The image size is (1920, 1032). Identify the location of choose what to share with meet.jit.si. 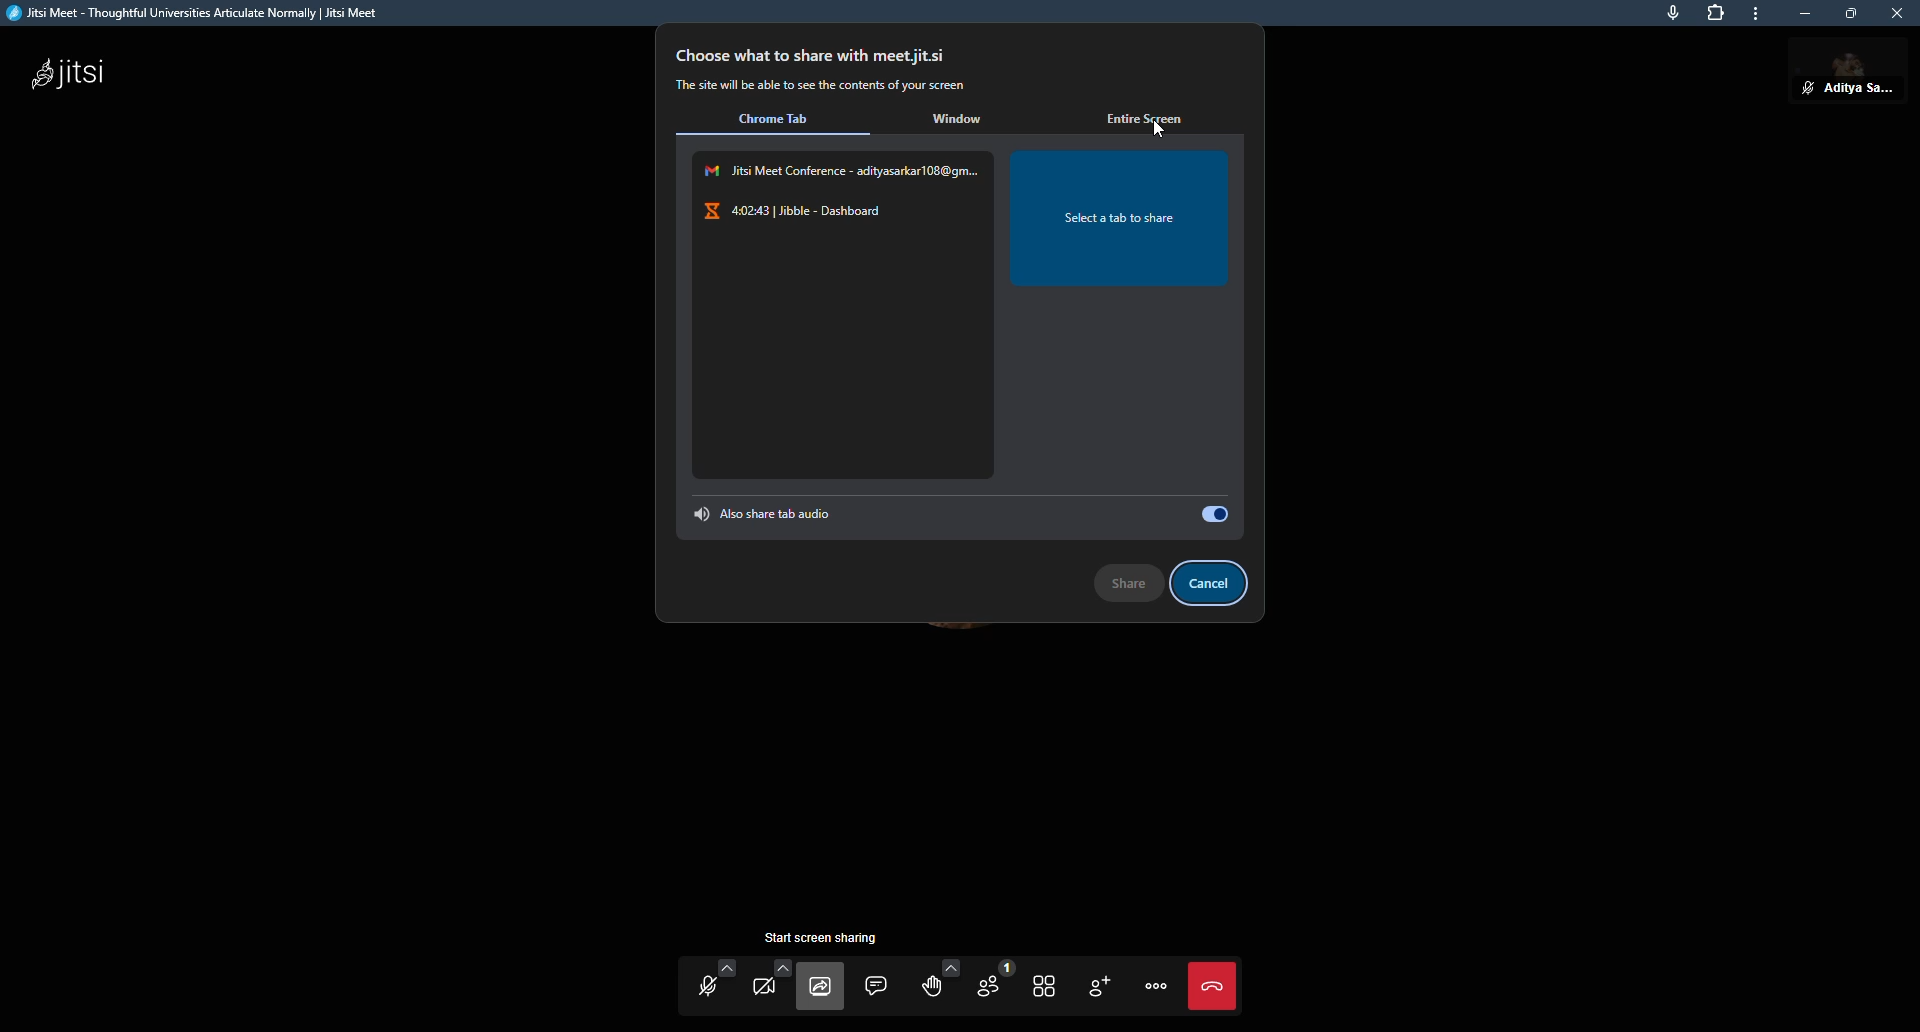
(816, 54).